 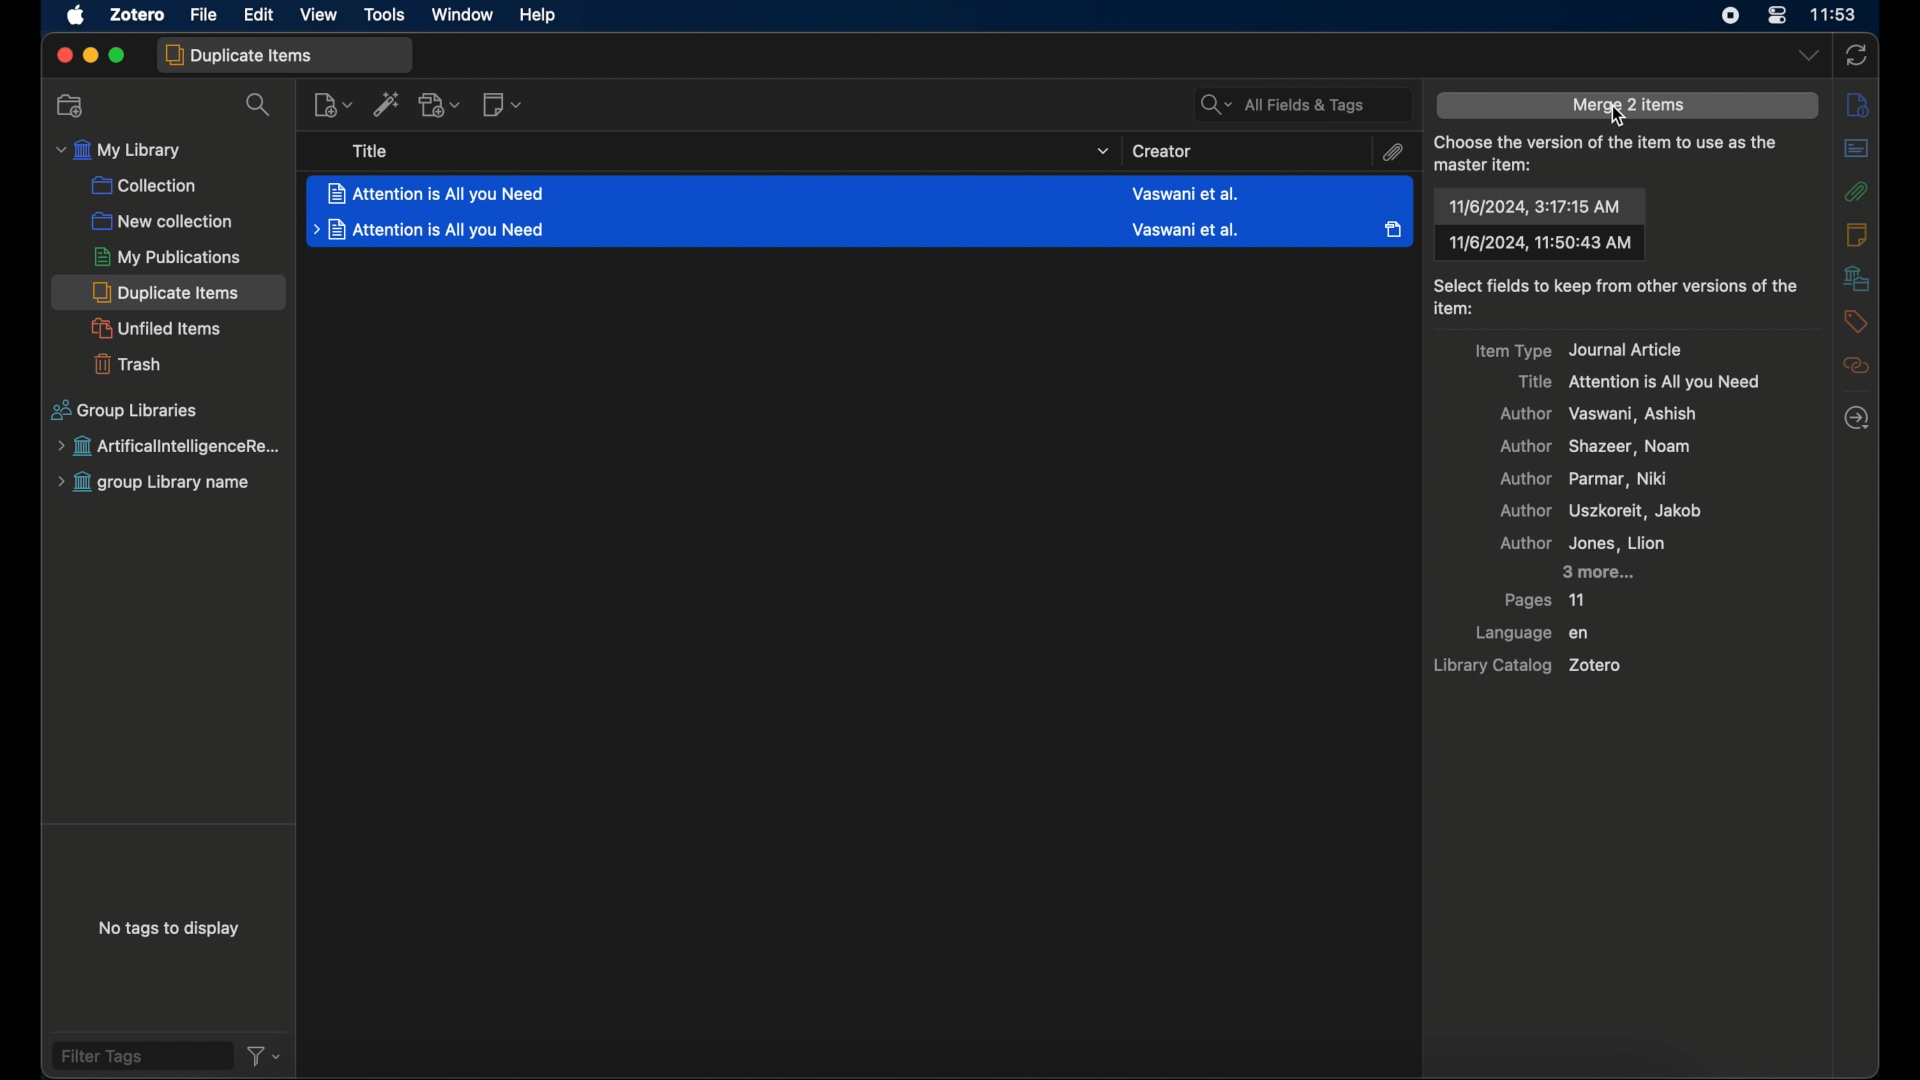 What do you see at coordinates (386, 16) in the screenshot?
I see `tools` at bounding box center [386, 16].